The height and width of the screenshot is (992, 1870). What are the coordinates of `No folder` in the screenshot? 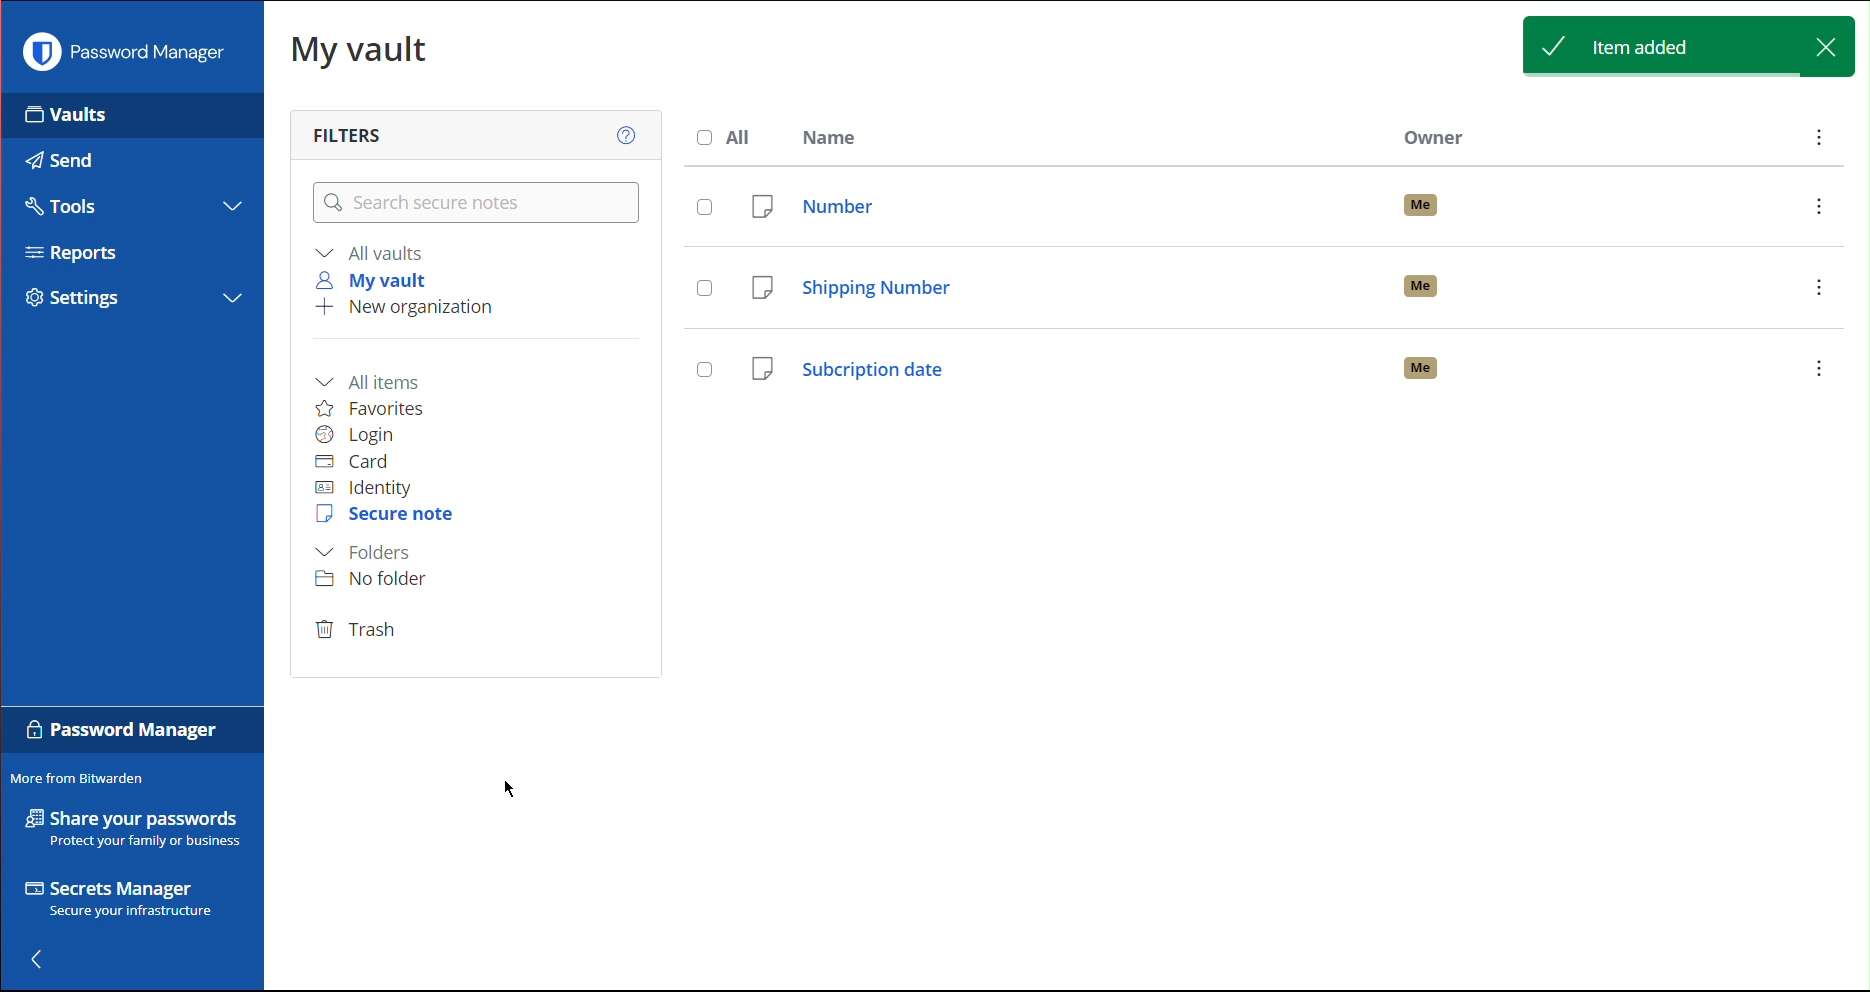 It's located at (379, 582).